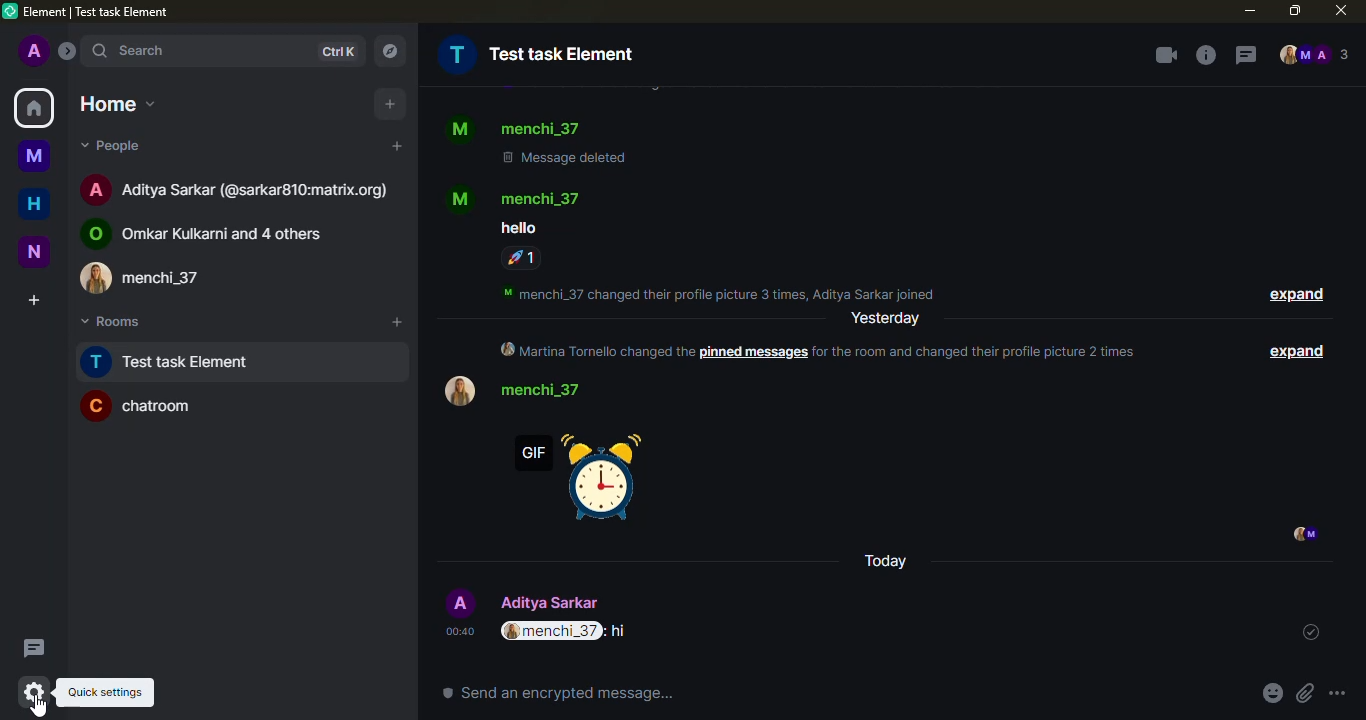 The image size is (1366, 720). What do you see at coordinates (114, 144) in the screenshot?
I see `people` at bounding box center [114, 144].